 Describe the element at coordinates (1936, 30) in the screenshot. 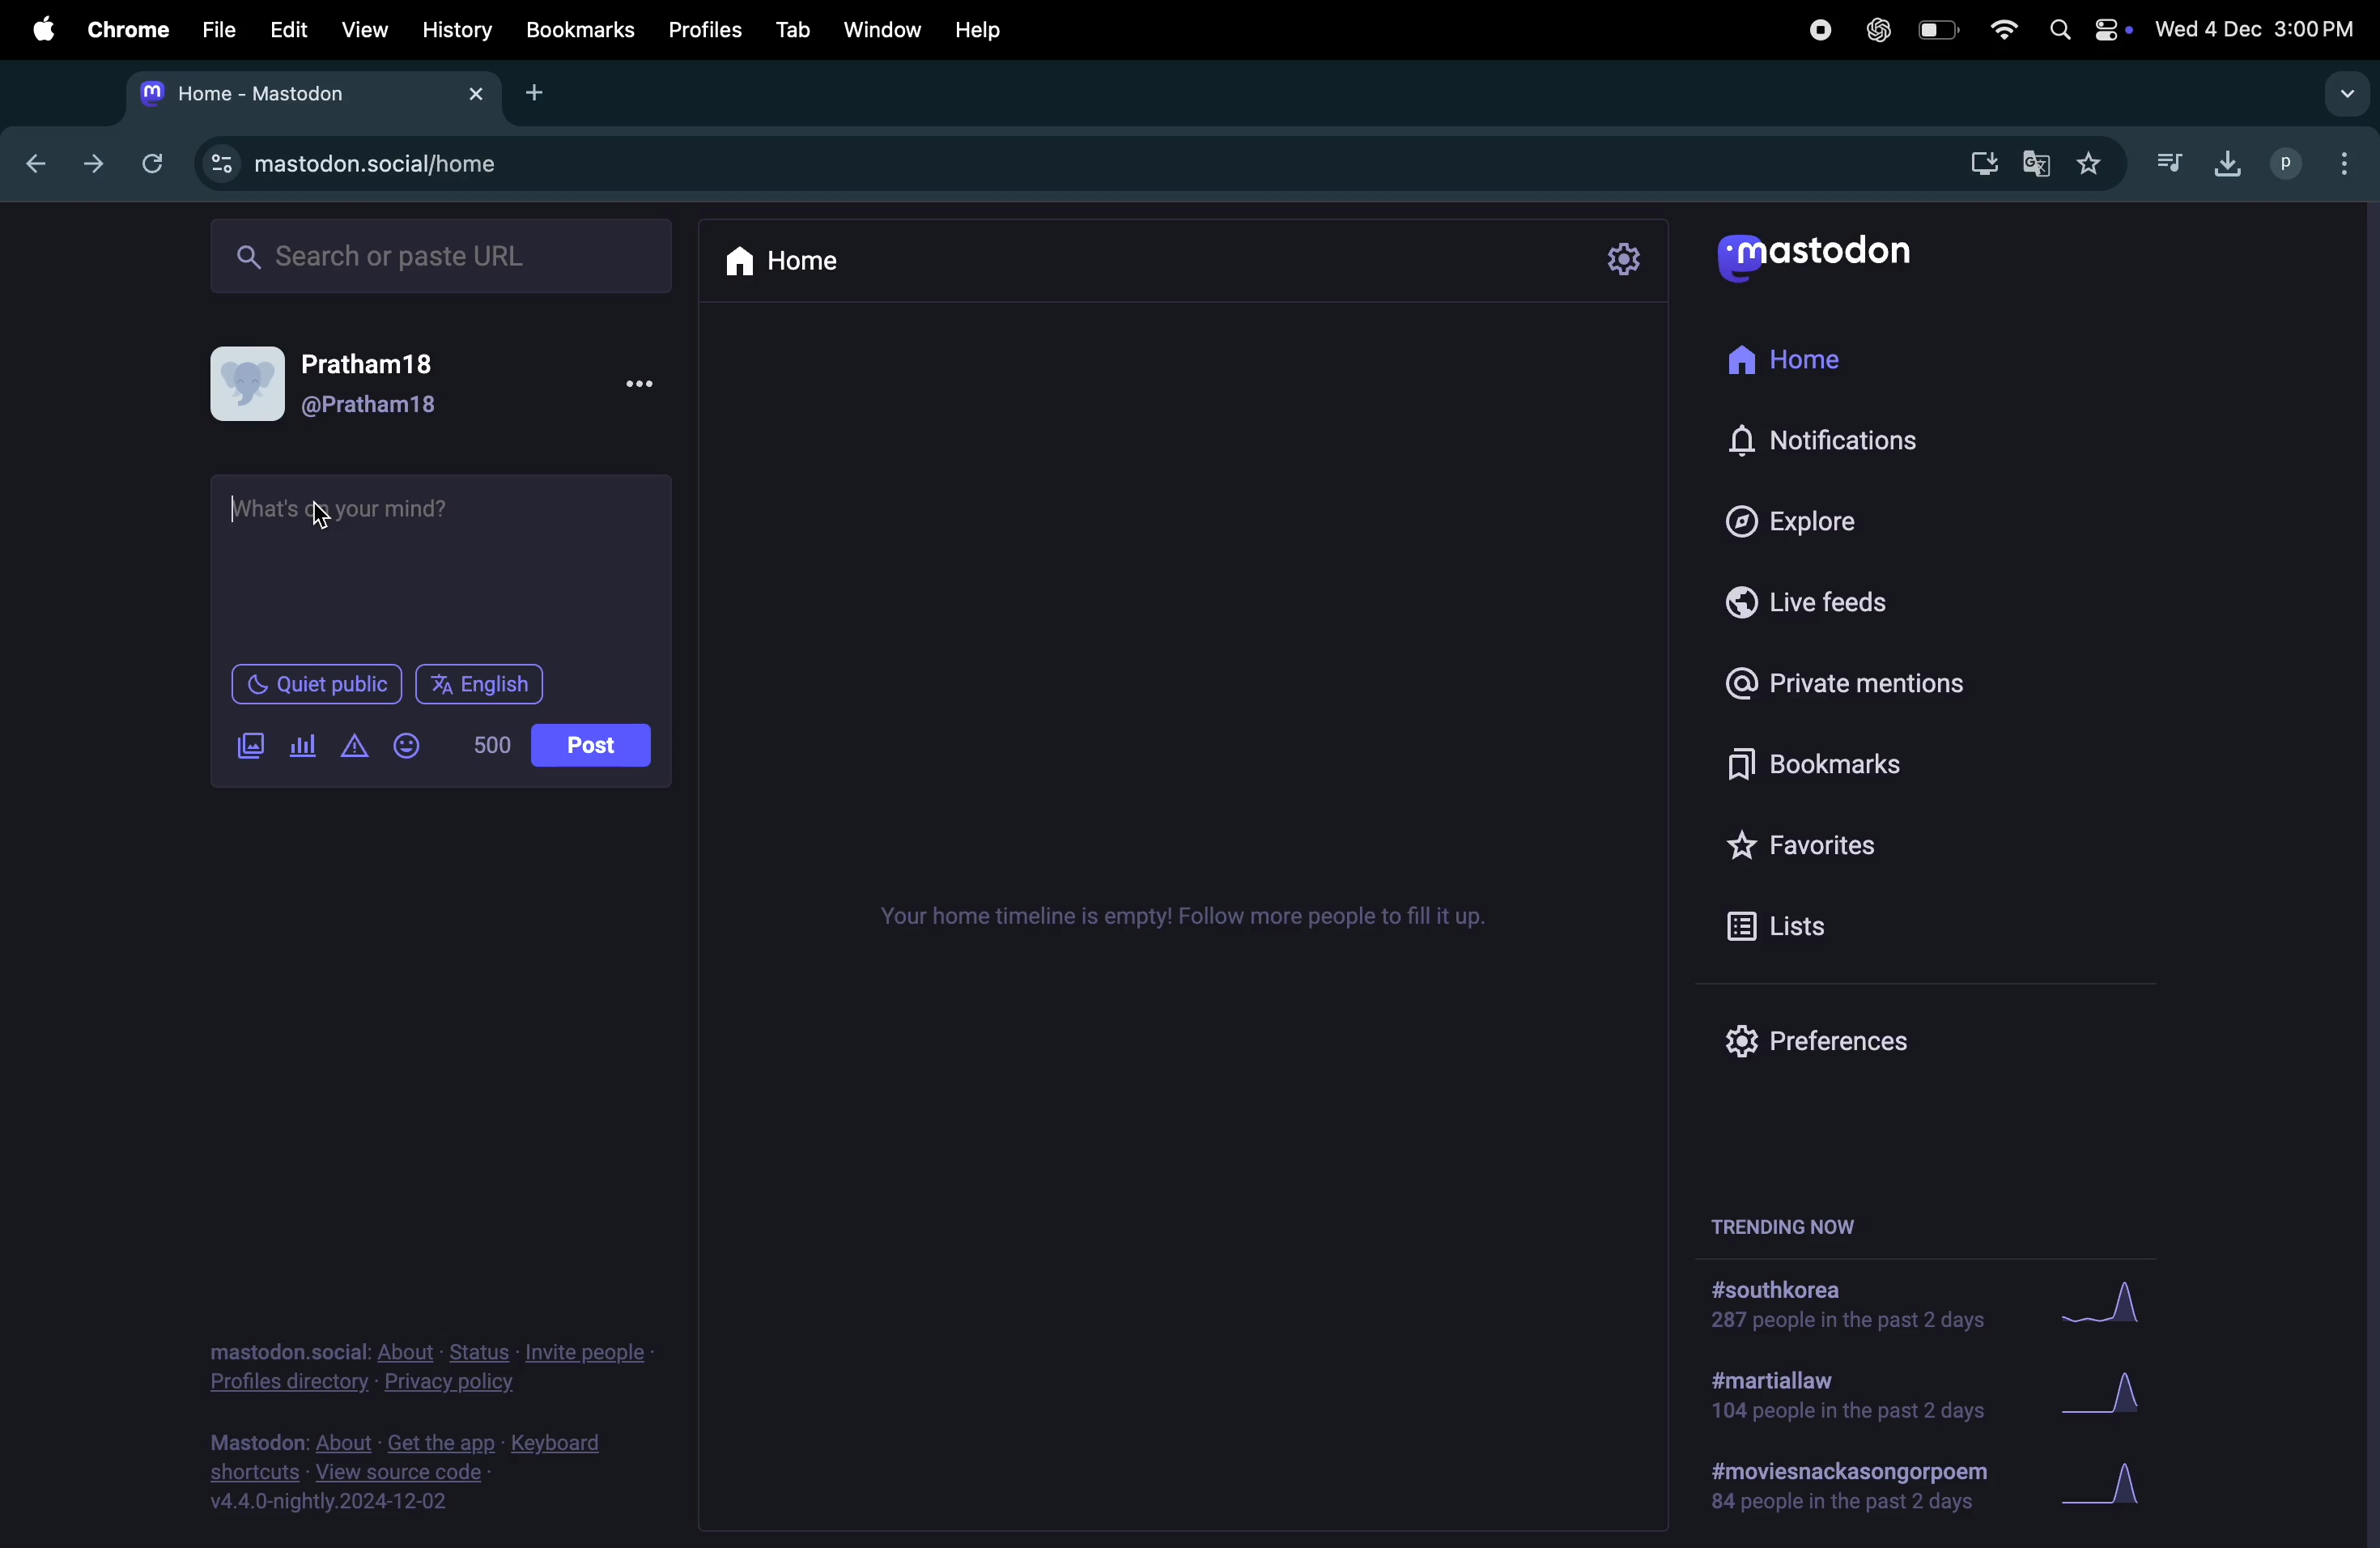

I see `battery` at that location.